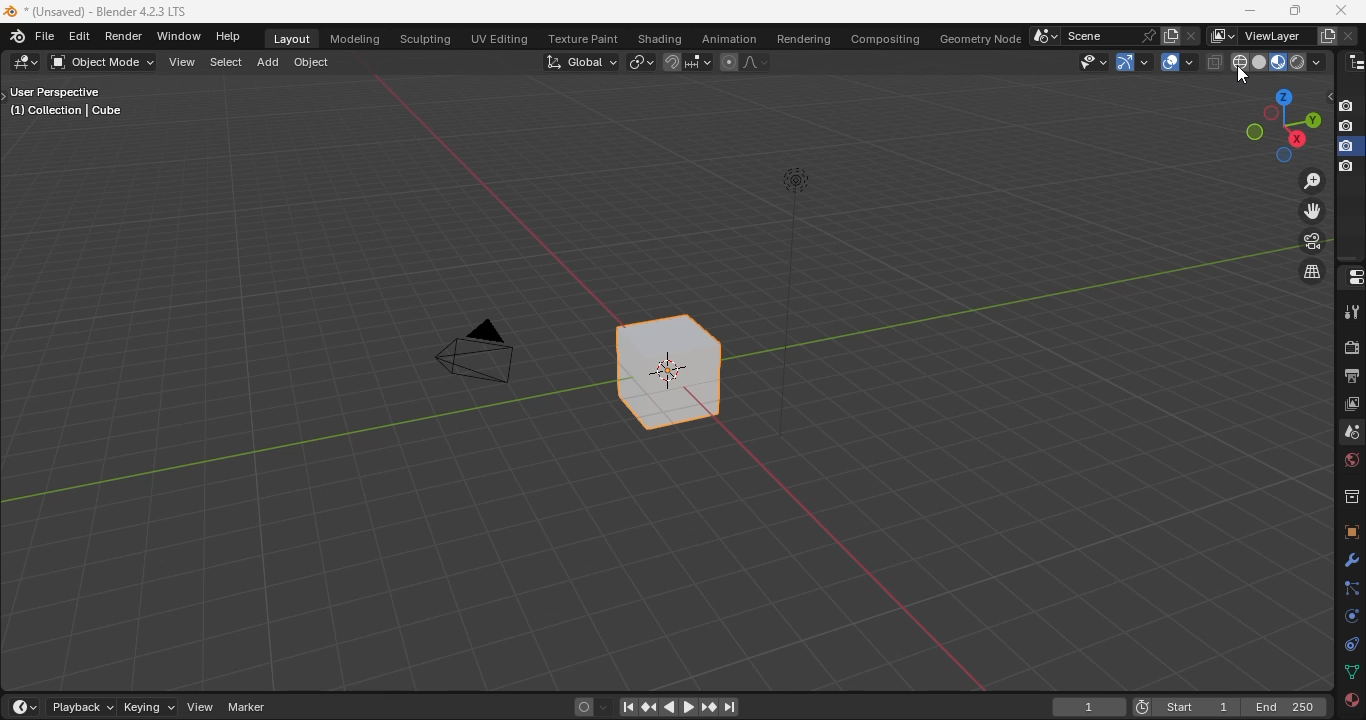 The width and height of the screenshot is (1366, 720). What do you see at coordinates (1297, 11) in the screenshot?
I see `maximize` at bounding box center [1297, 11].